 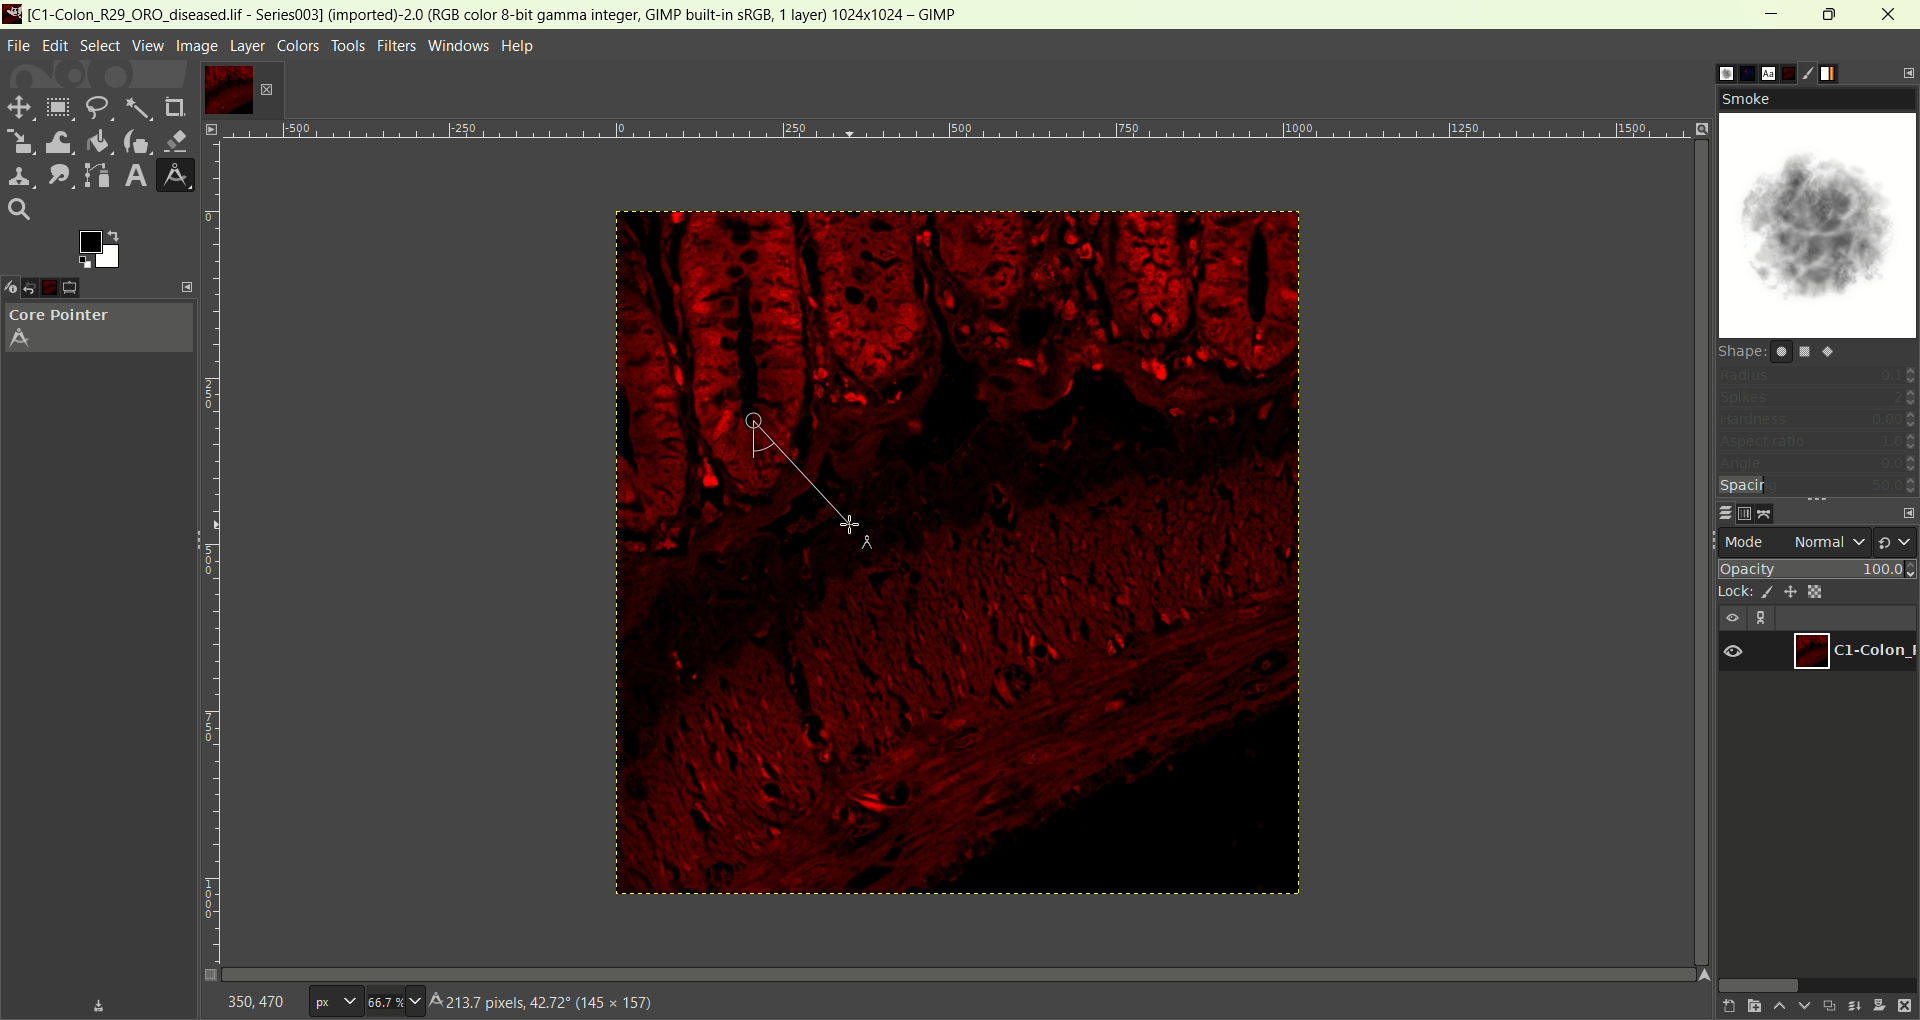 I want to click on lock alpha channel, so click(x=1814, y=591).